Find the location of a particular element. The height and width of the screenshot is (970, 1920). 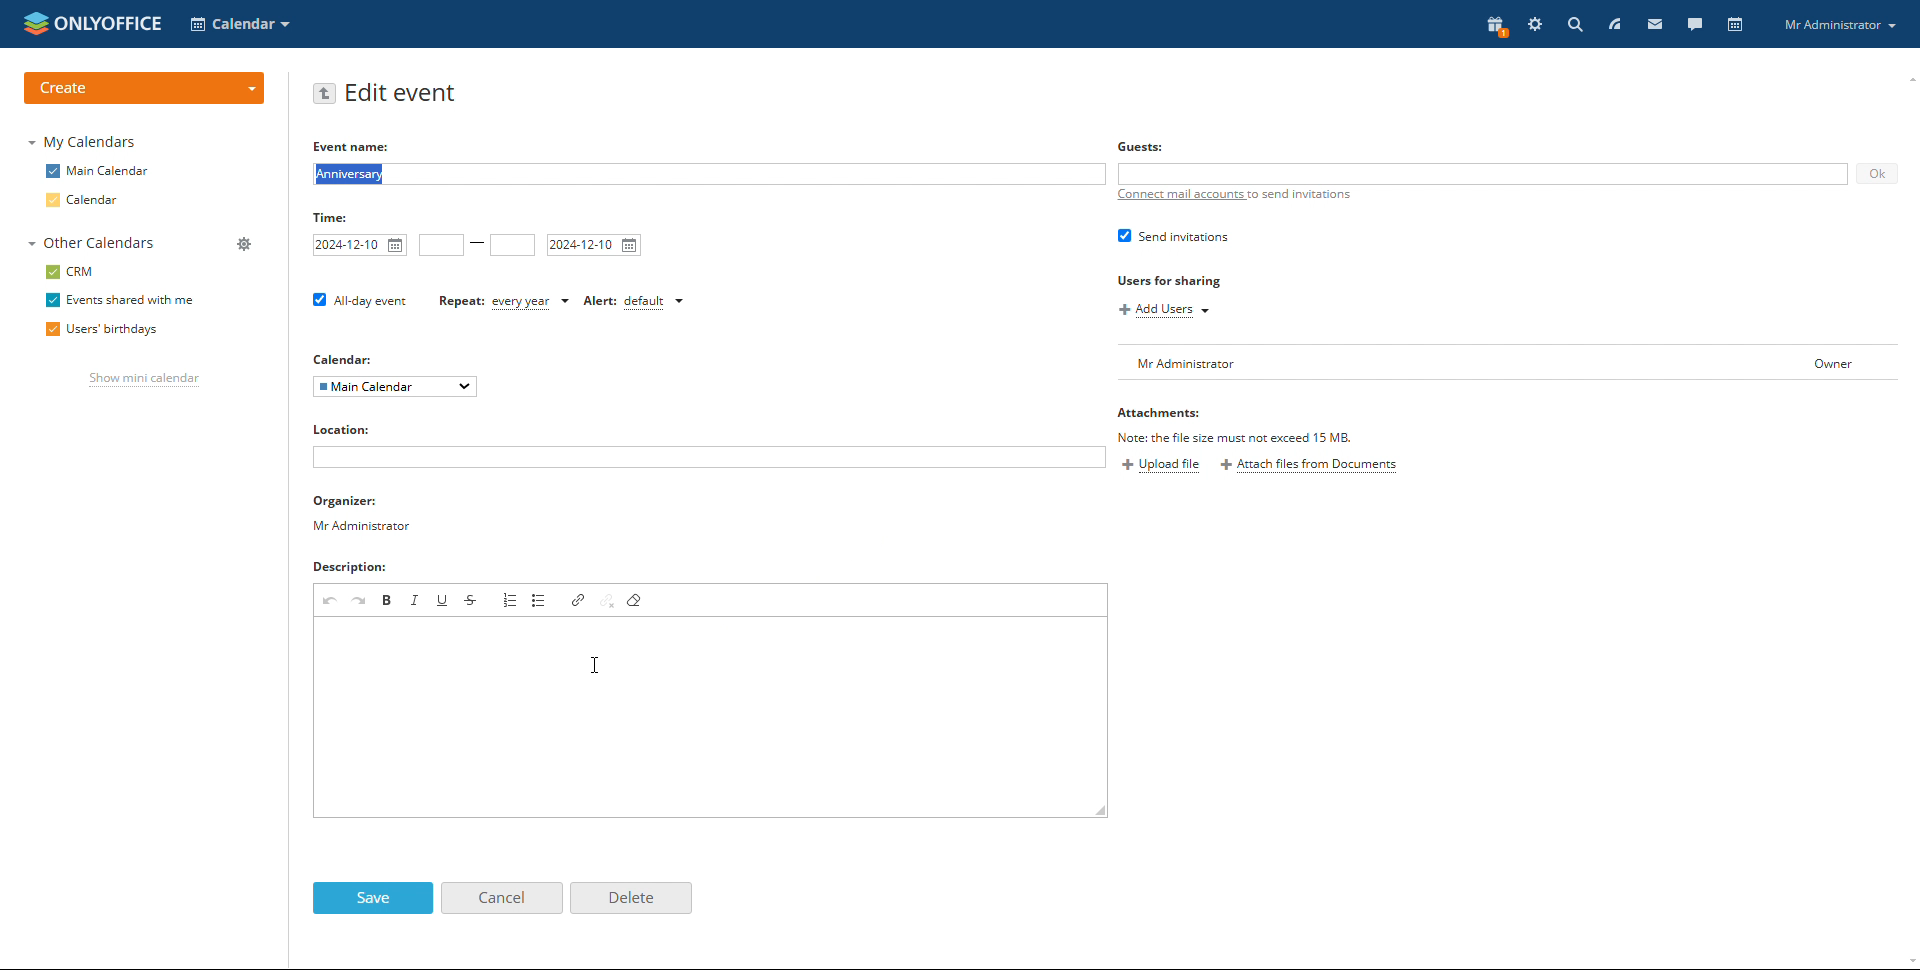

unpin is located at coordinates (608, 599).